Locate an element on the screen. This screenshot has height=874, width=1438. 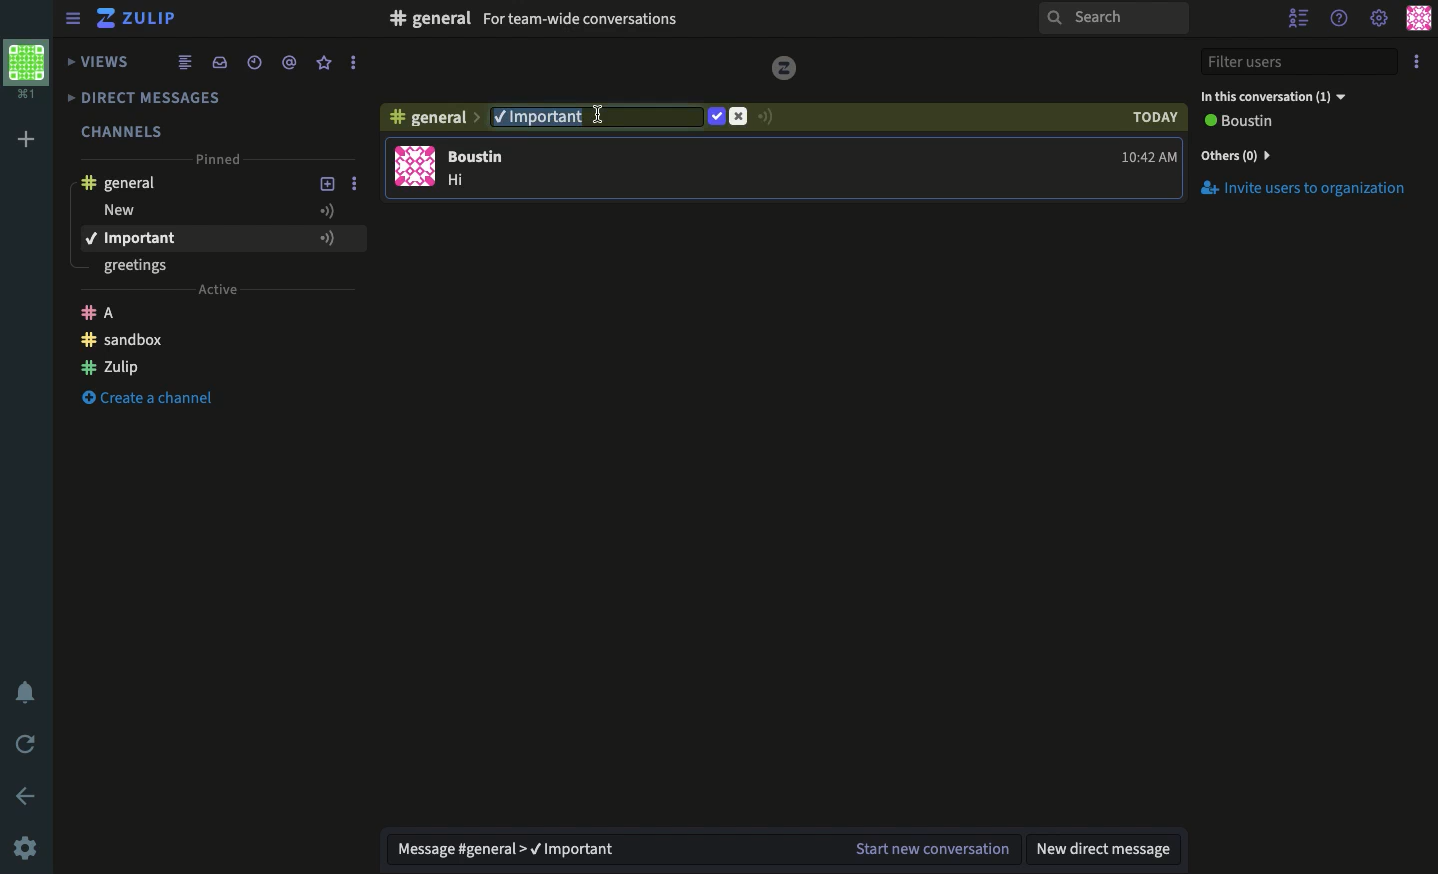
Settings is located at coordinates (1379, 20).